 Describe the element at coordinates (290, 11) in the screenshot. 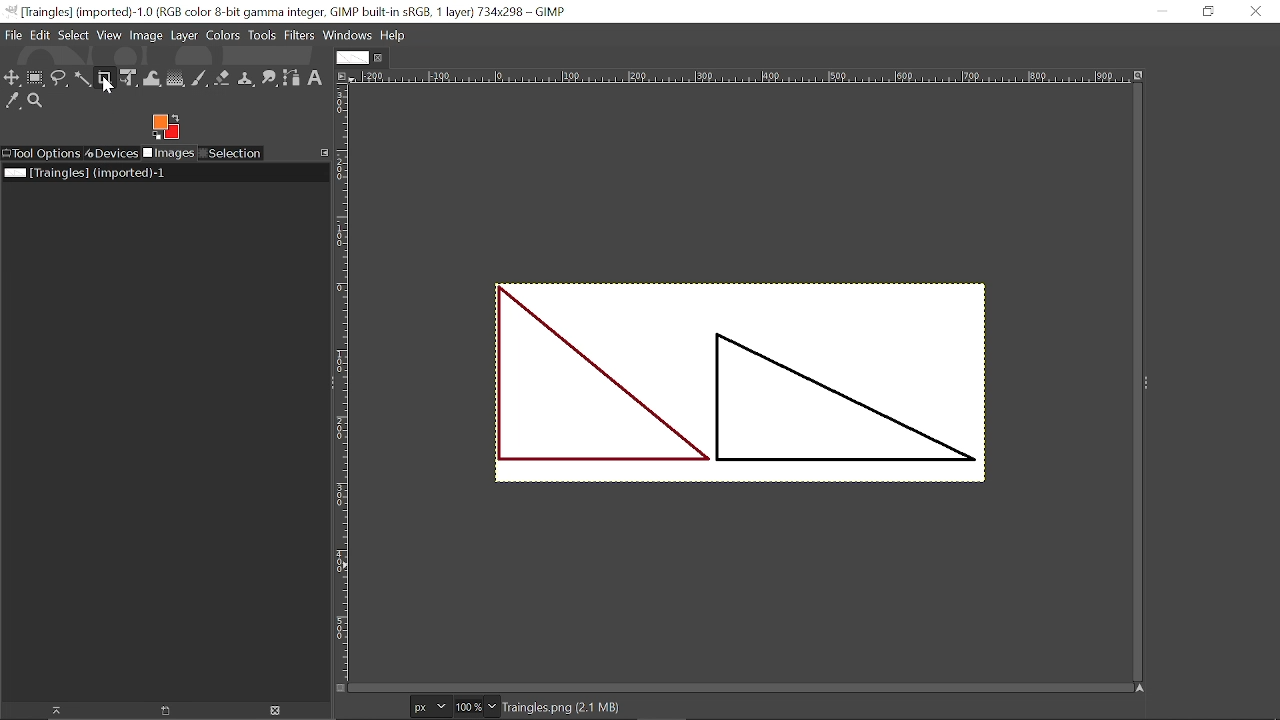

I see `Current window` at that location.